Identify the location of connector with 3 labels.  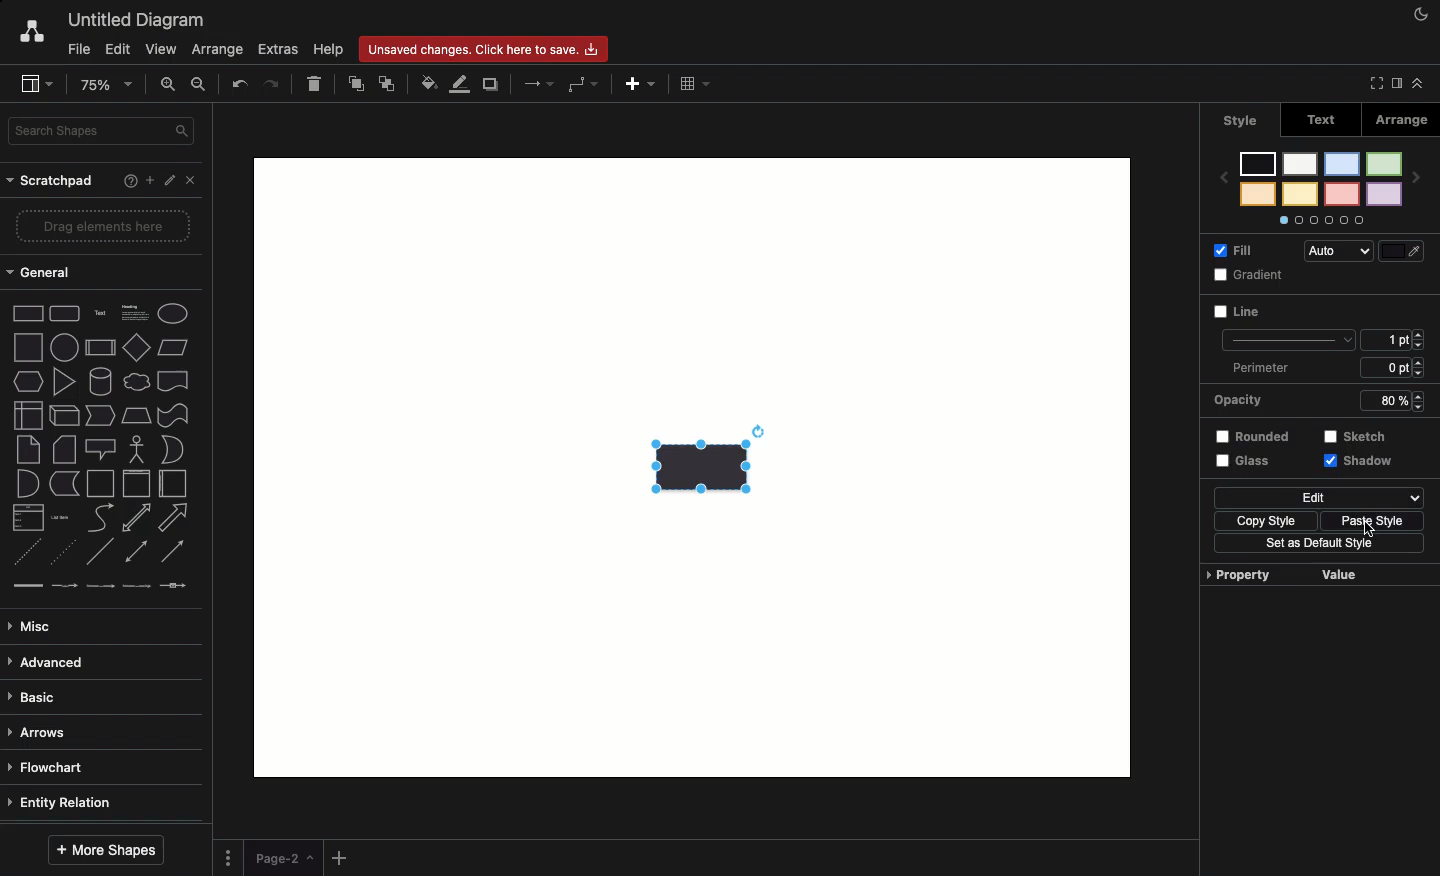
(136, 586).